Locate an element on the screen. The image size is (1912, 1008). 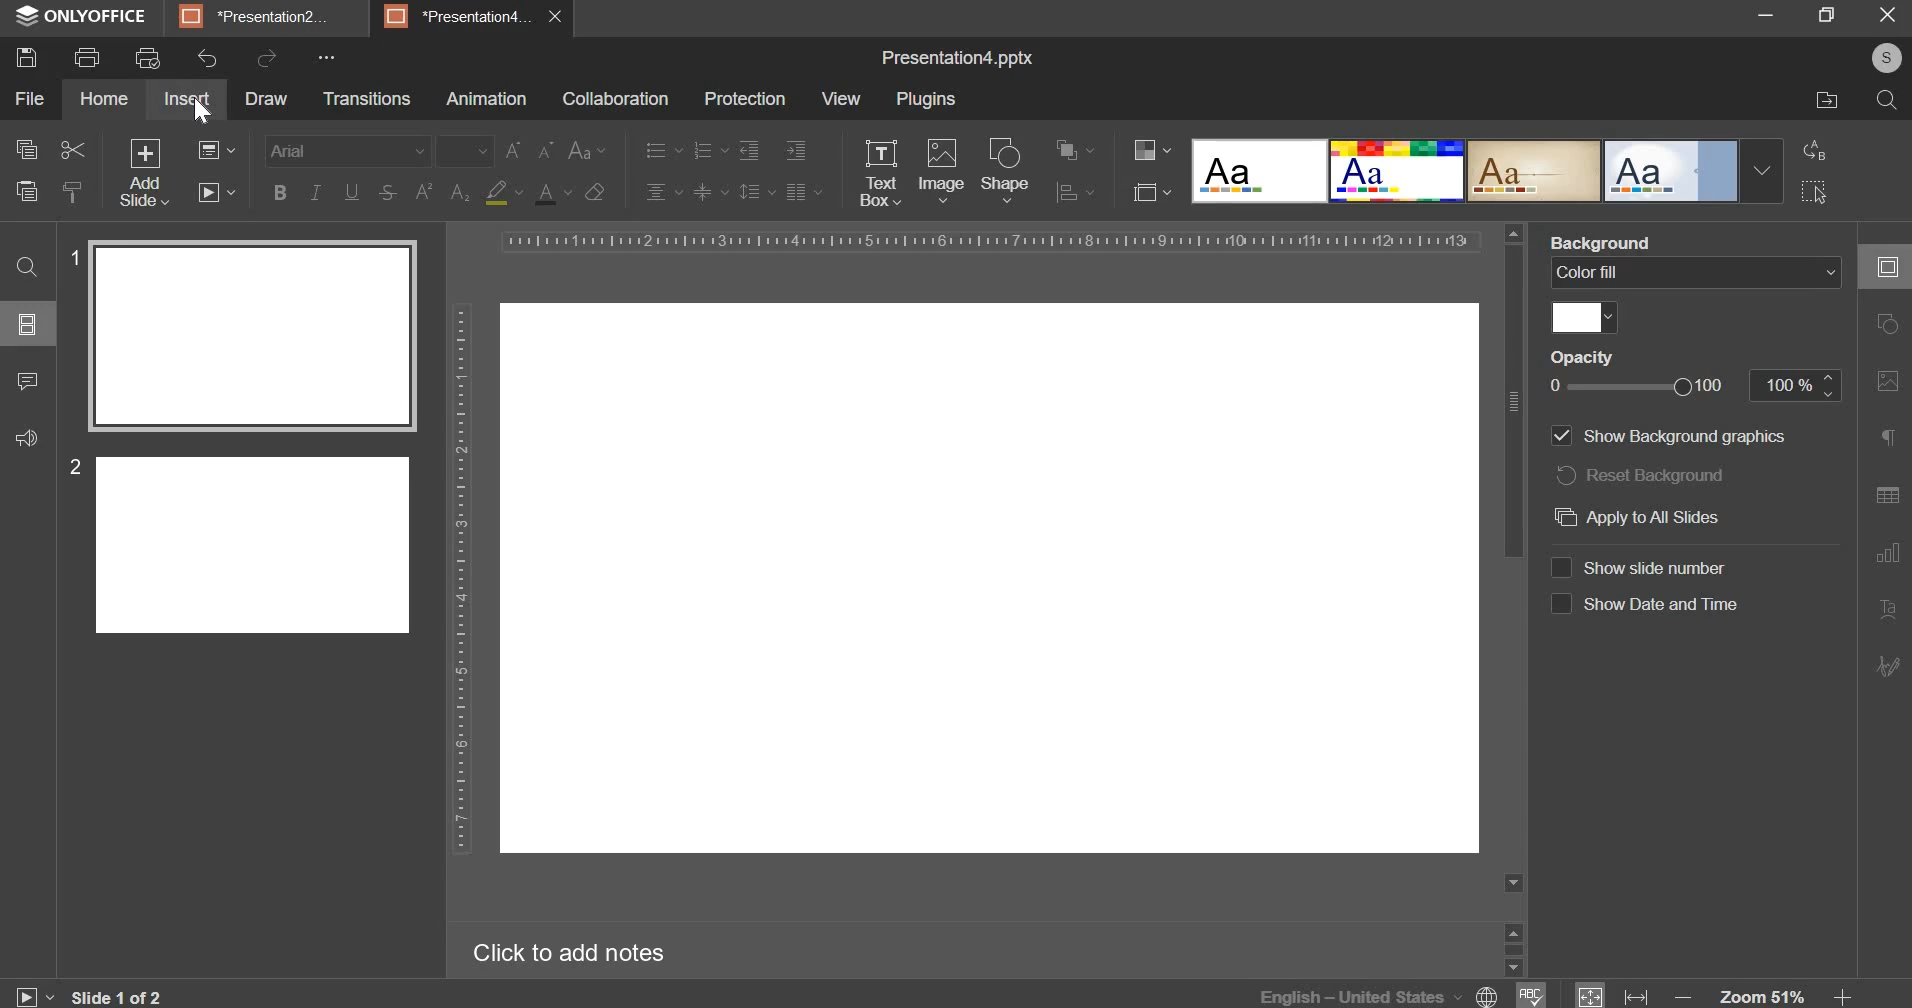
numbering is located at coordinates (709, 151).